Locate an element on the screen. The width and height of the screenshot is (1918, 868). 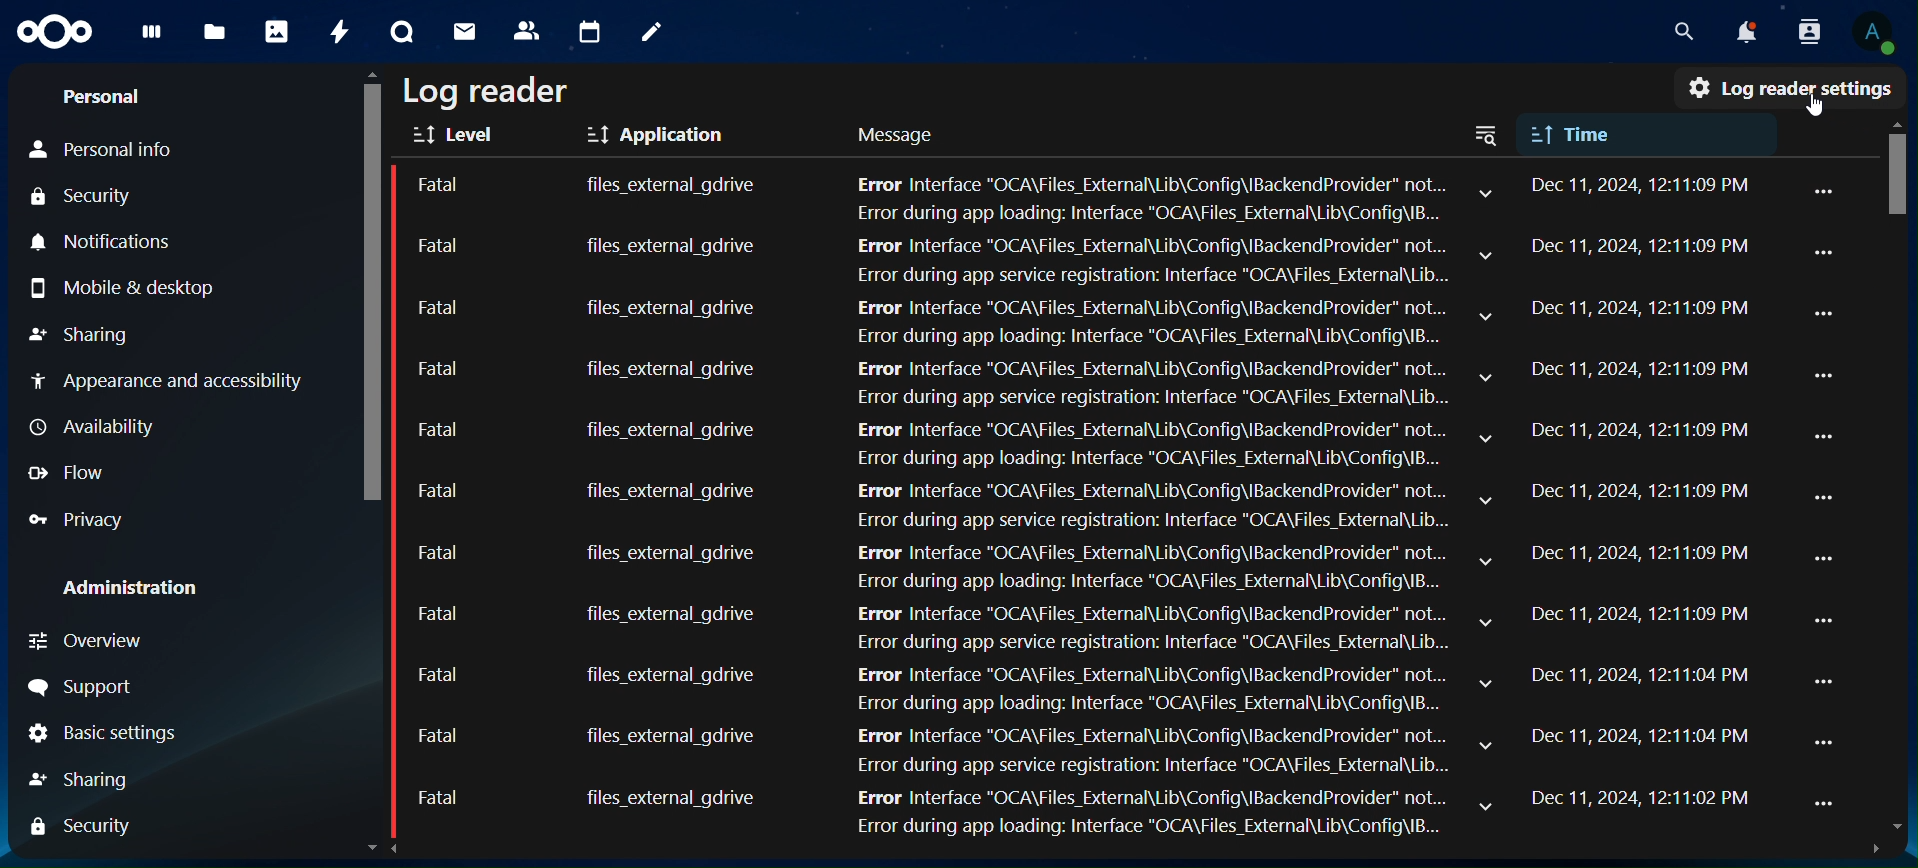
mobile & desktop is located at coordinates (122, 288).